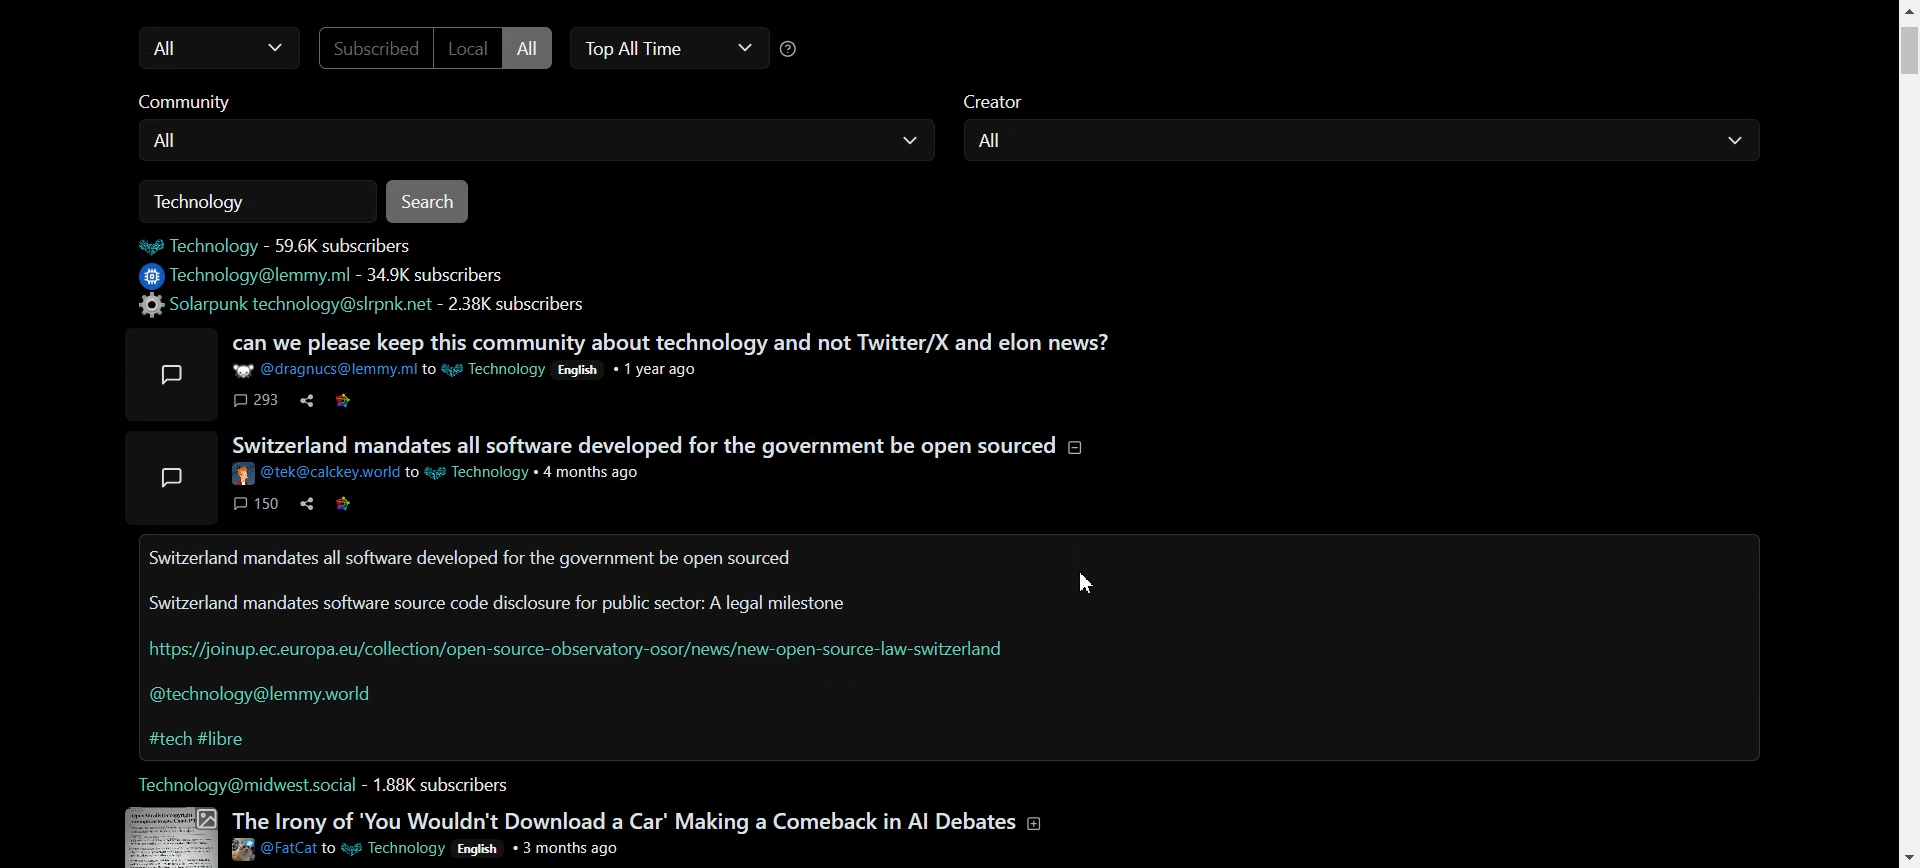 The width and height of the screenshot is (1920, 868). What do you see at coordinates (469, 560) in the screenshot?
I see `Switzerland mandates all software developed for the government be open sourced` at bounding box center [469, 560].